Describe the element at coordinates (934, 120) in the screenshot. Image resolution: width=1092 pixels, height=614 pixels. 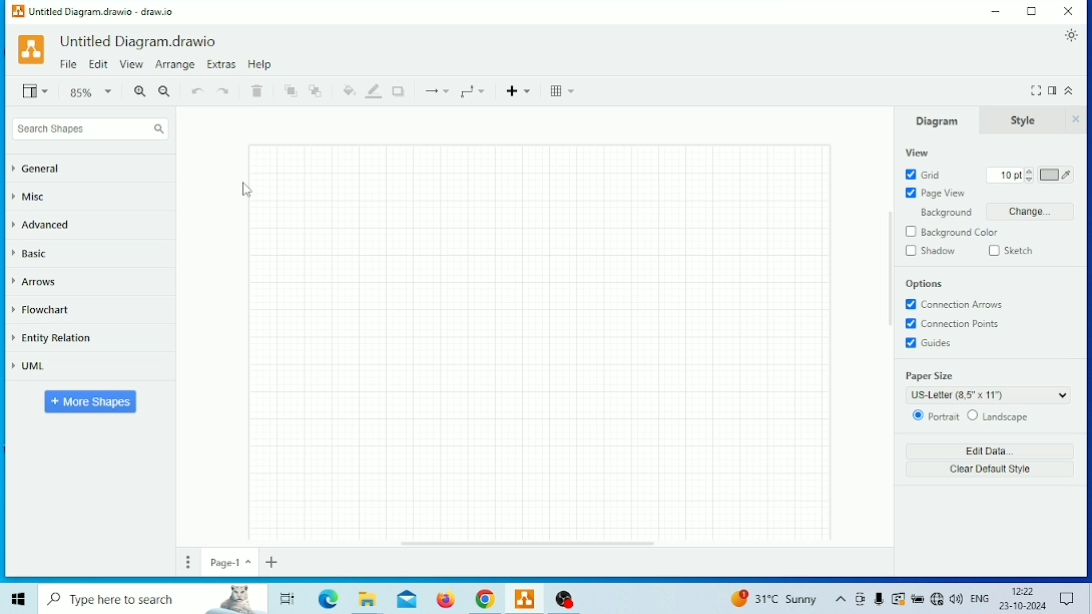
I see `Diagram` at that location.